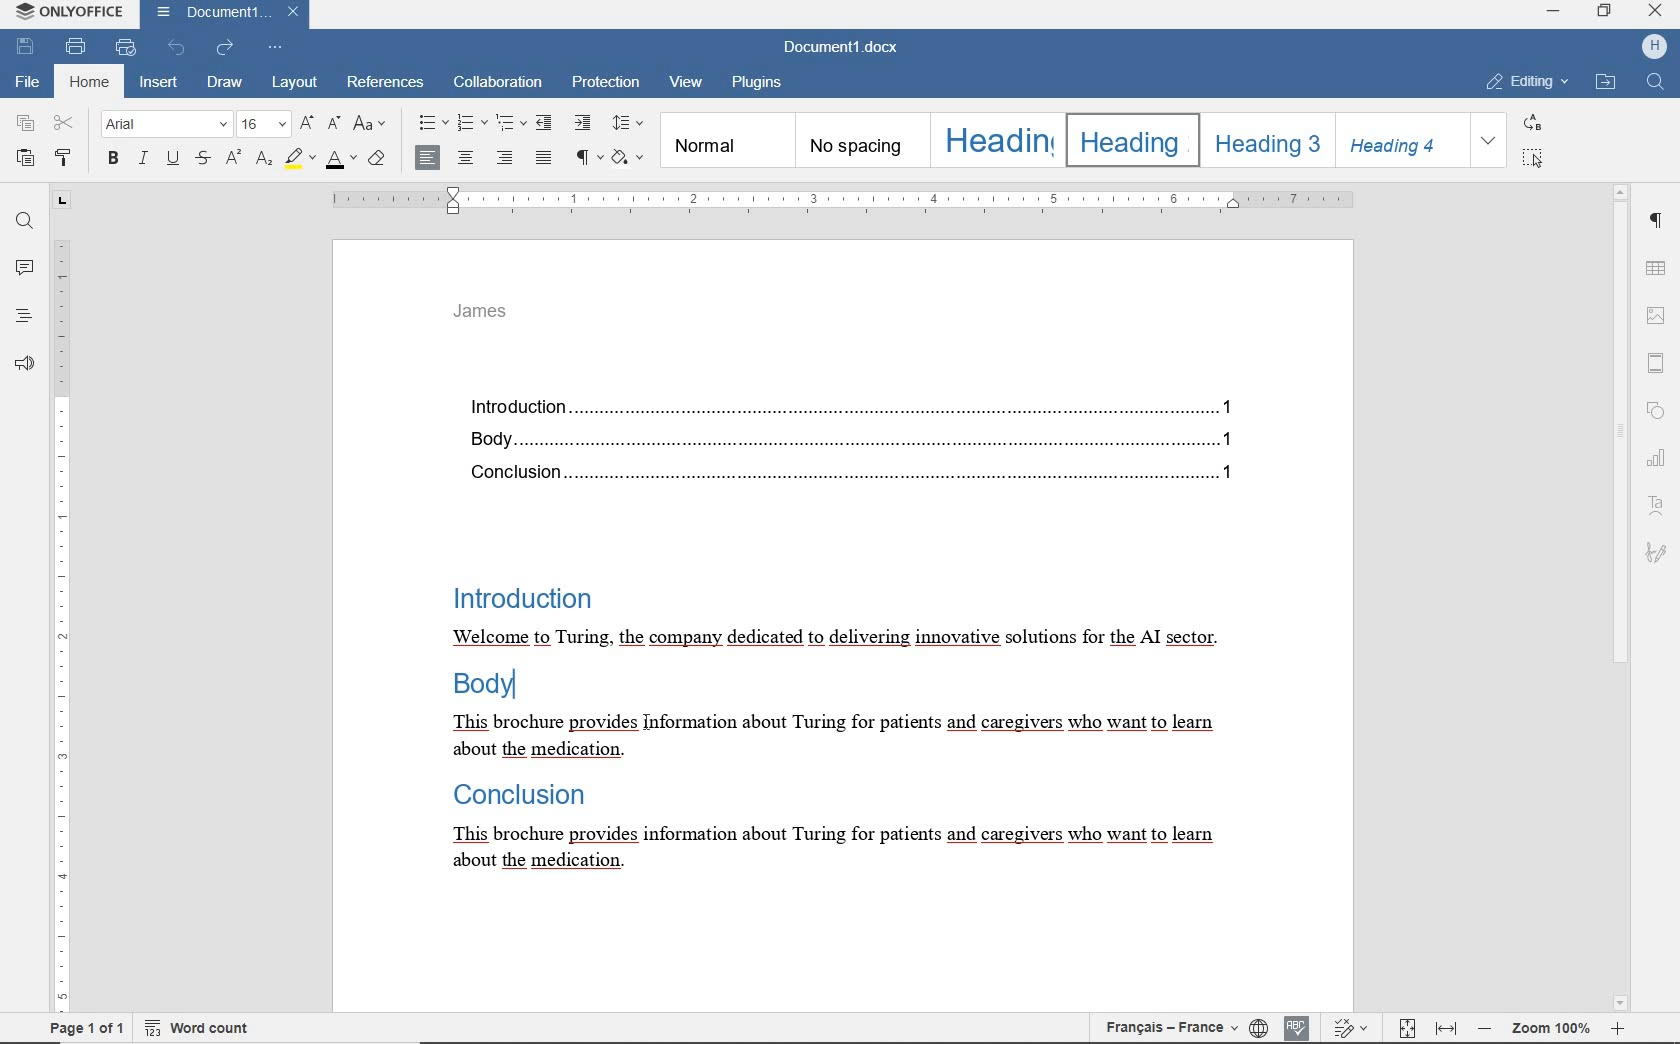 This screenshot has width=1680, height=1044. I want to click on HEADER AND FOOTER, so click(1657, 359).